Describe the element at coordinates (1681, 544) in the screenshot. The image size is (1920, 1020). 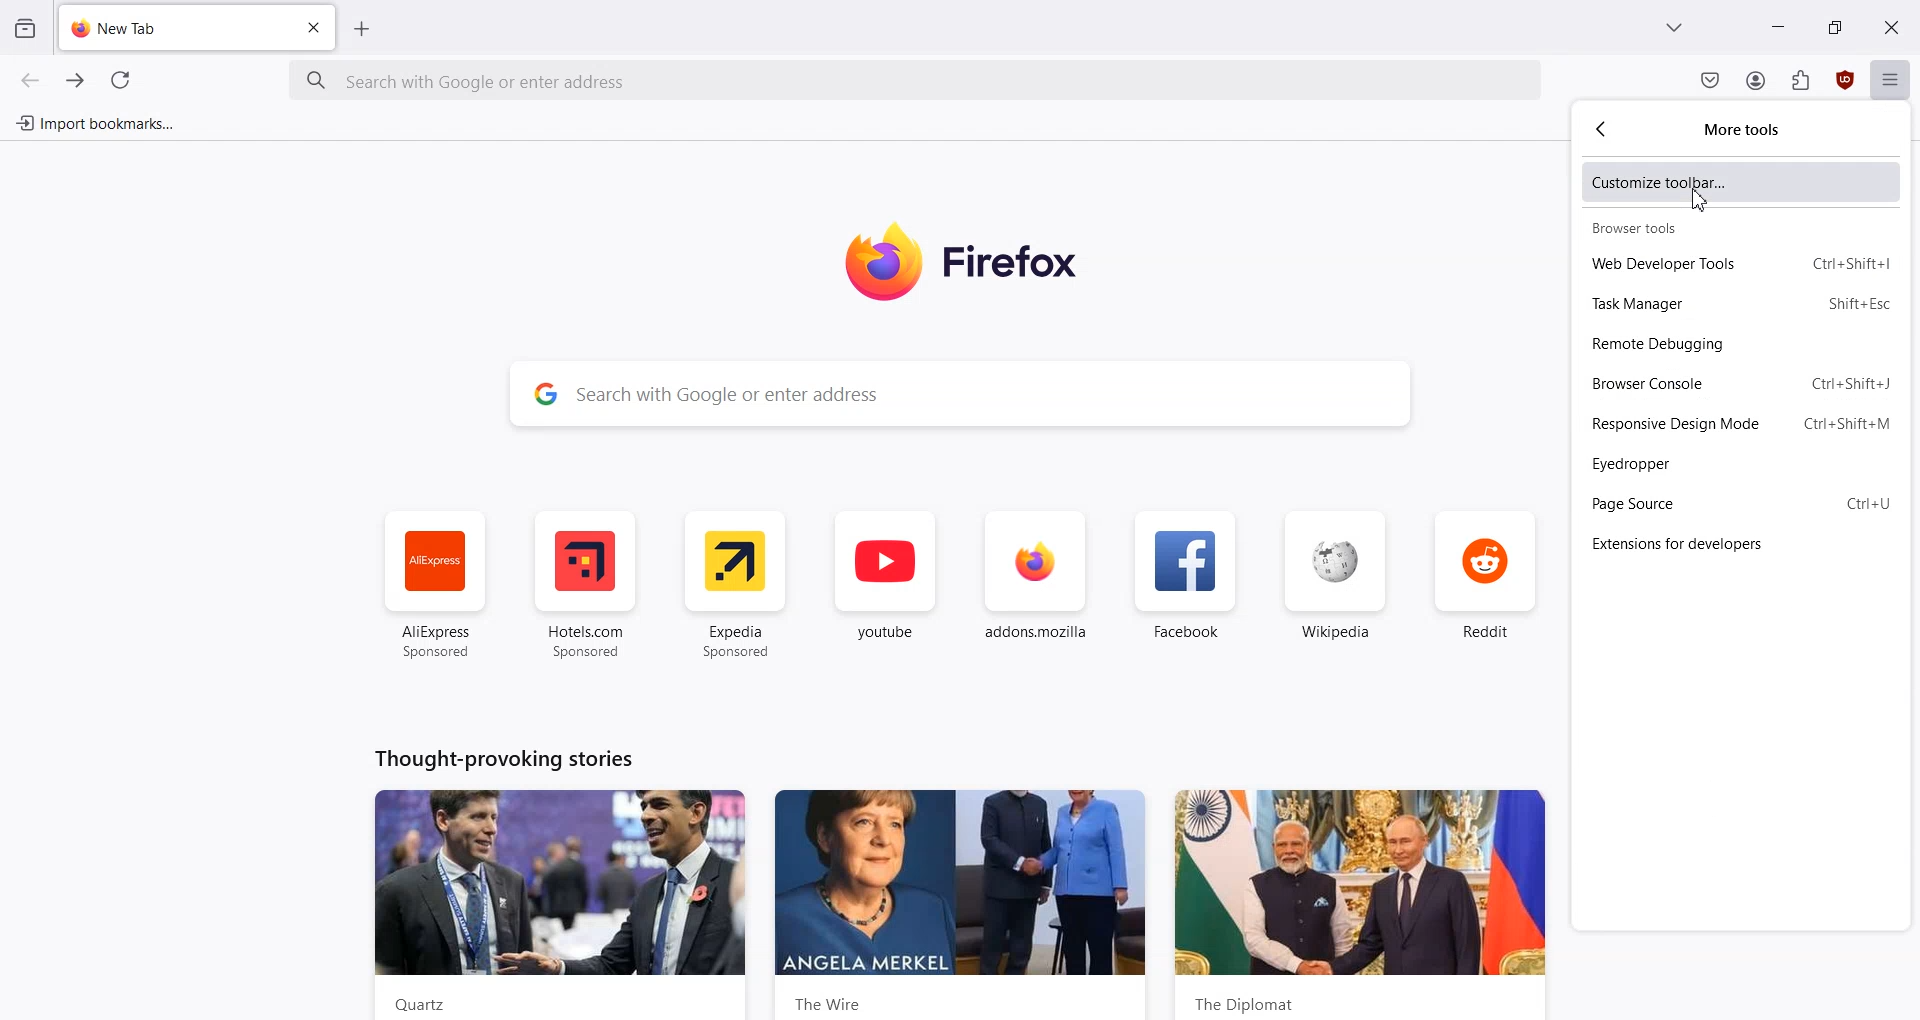
I see `Extensions for developers` at that location.